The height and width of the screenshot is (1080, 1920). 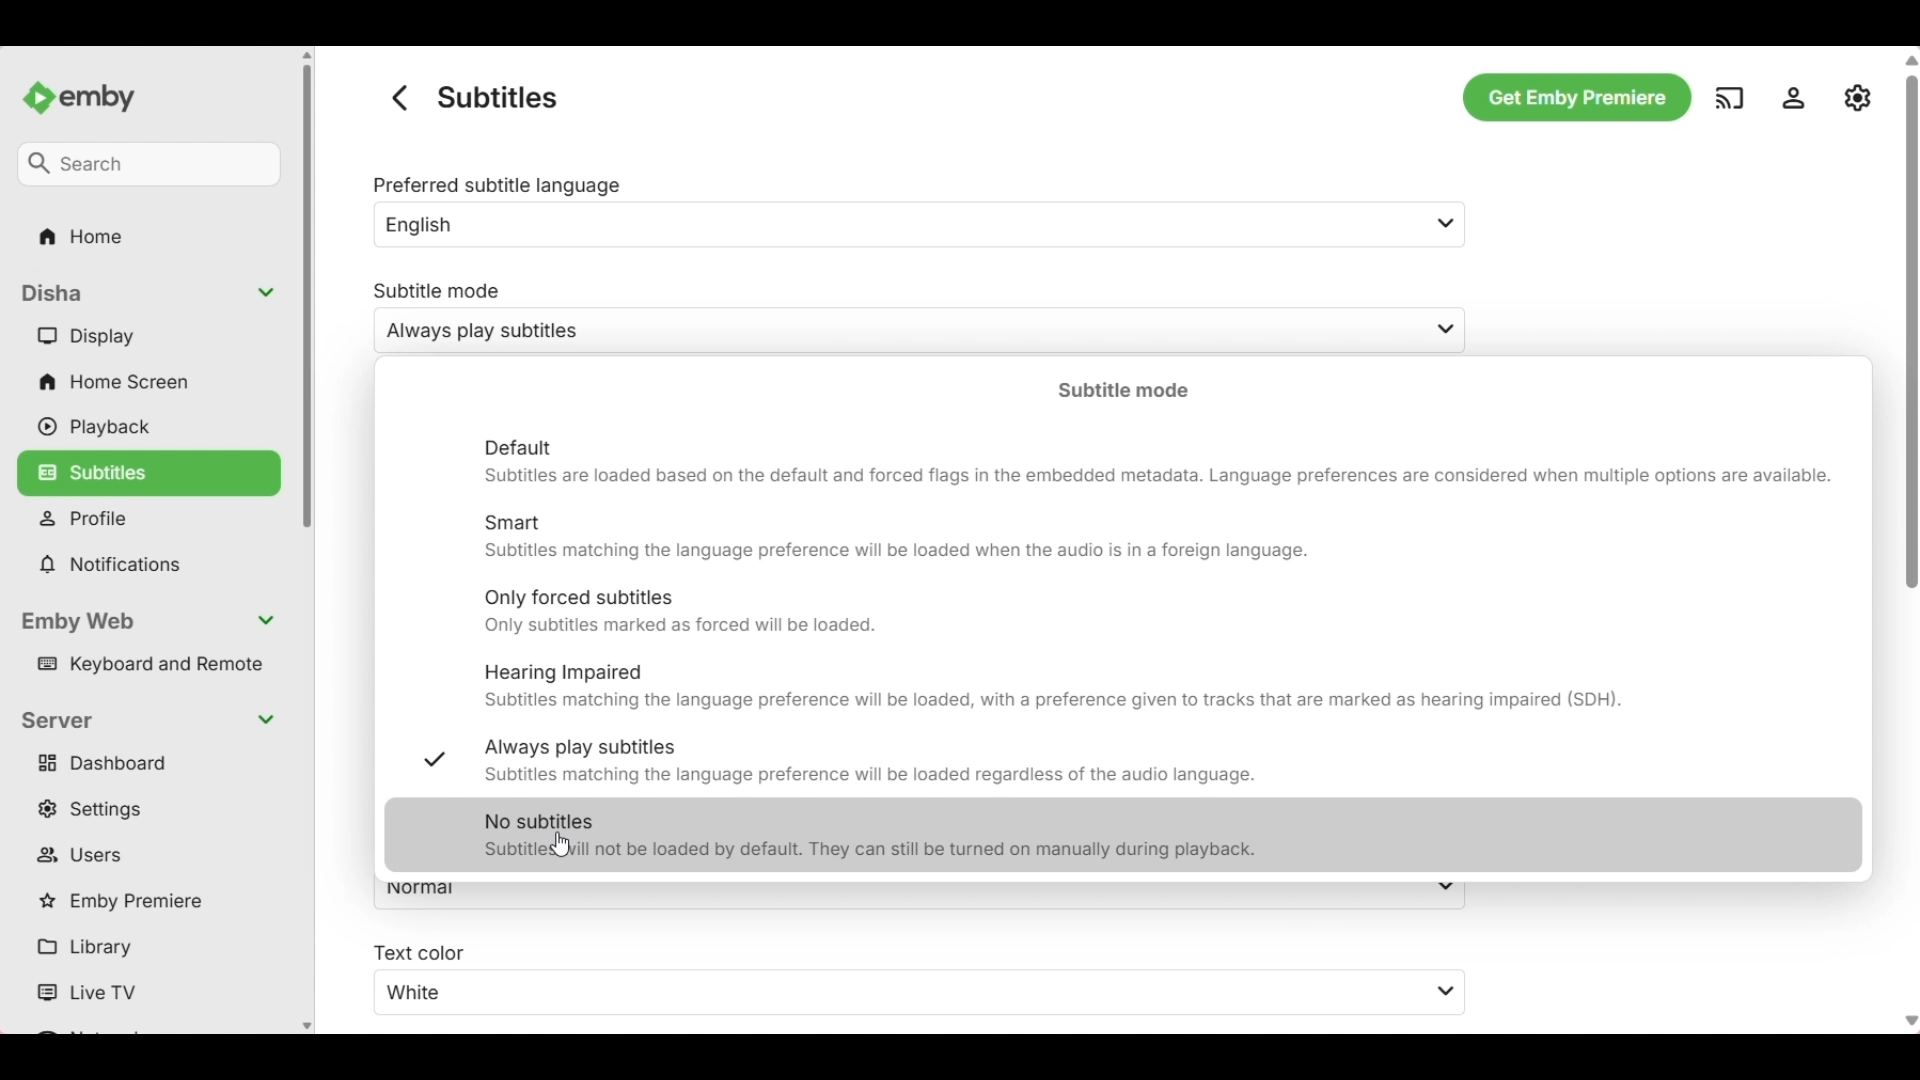 I want to click on , so click(x=920, y=993).